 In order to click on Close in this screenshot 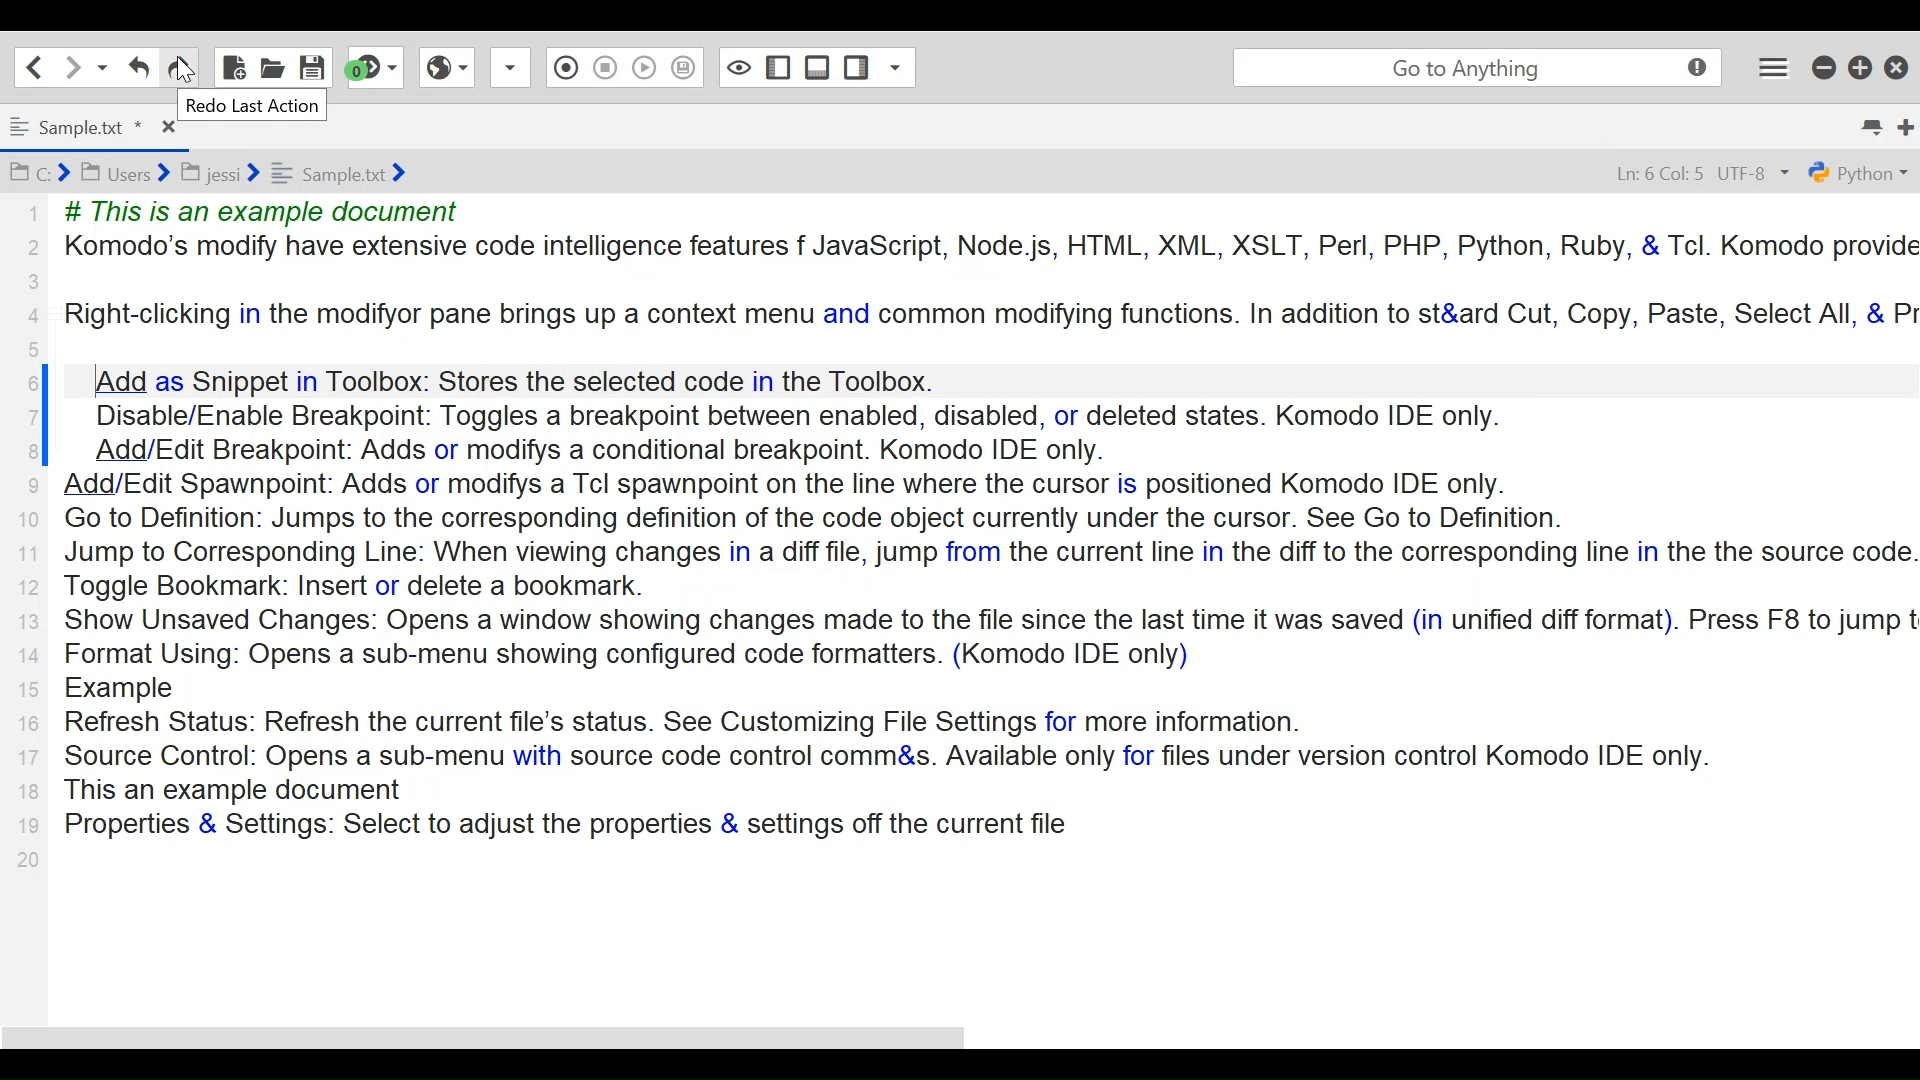, I will do `click(1897, 66)`.